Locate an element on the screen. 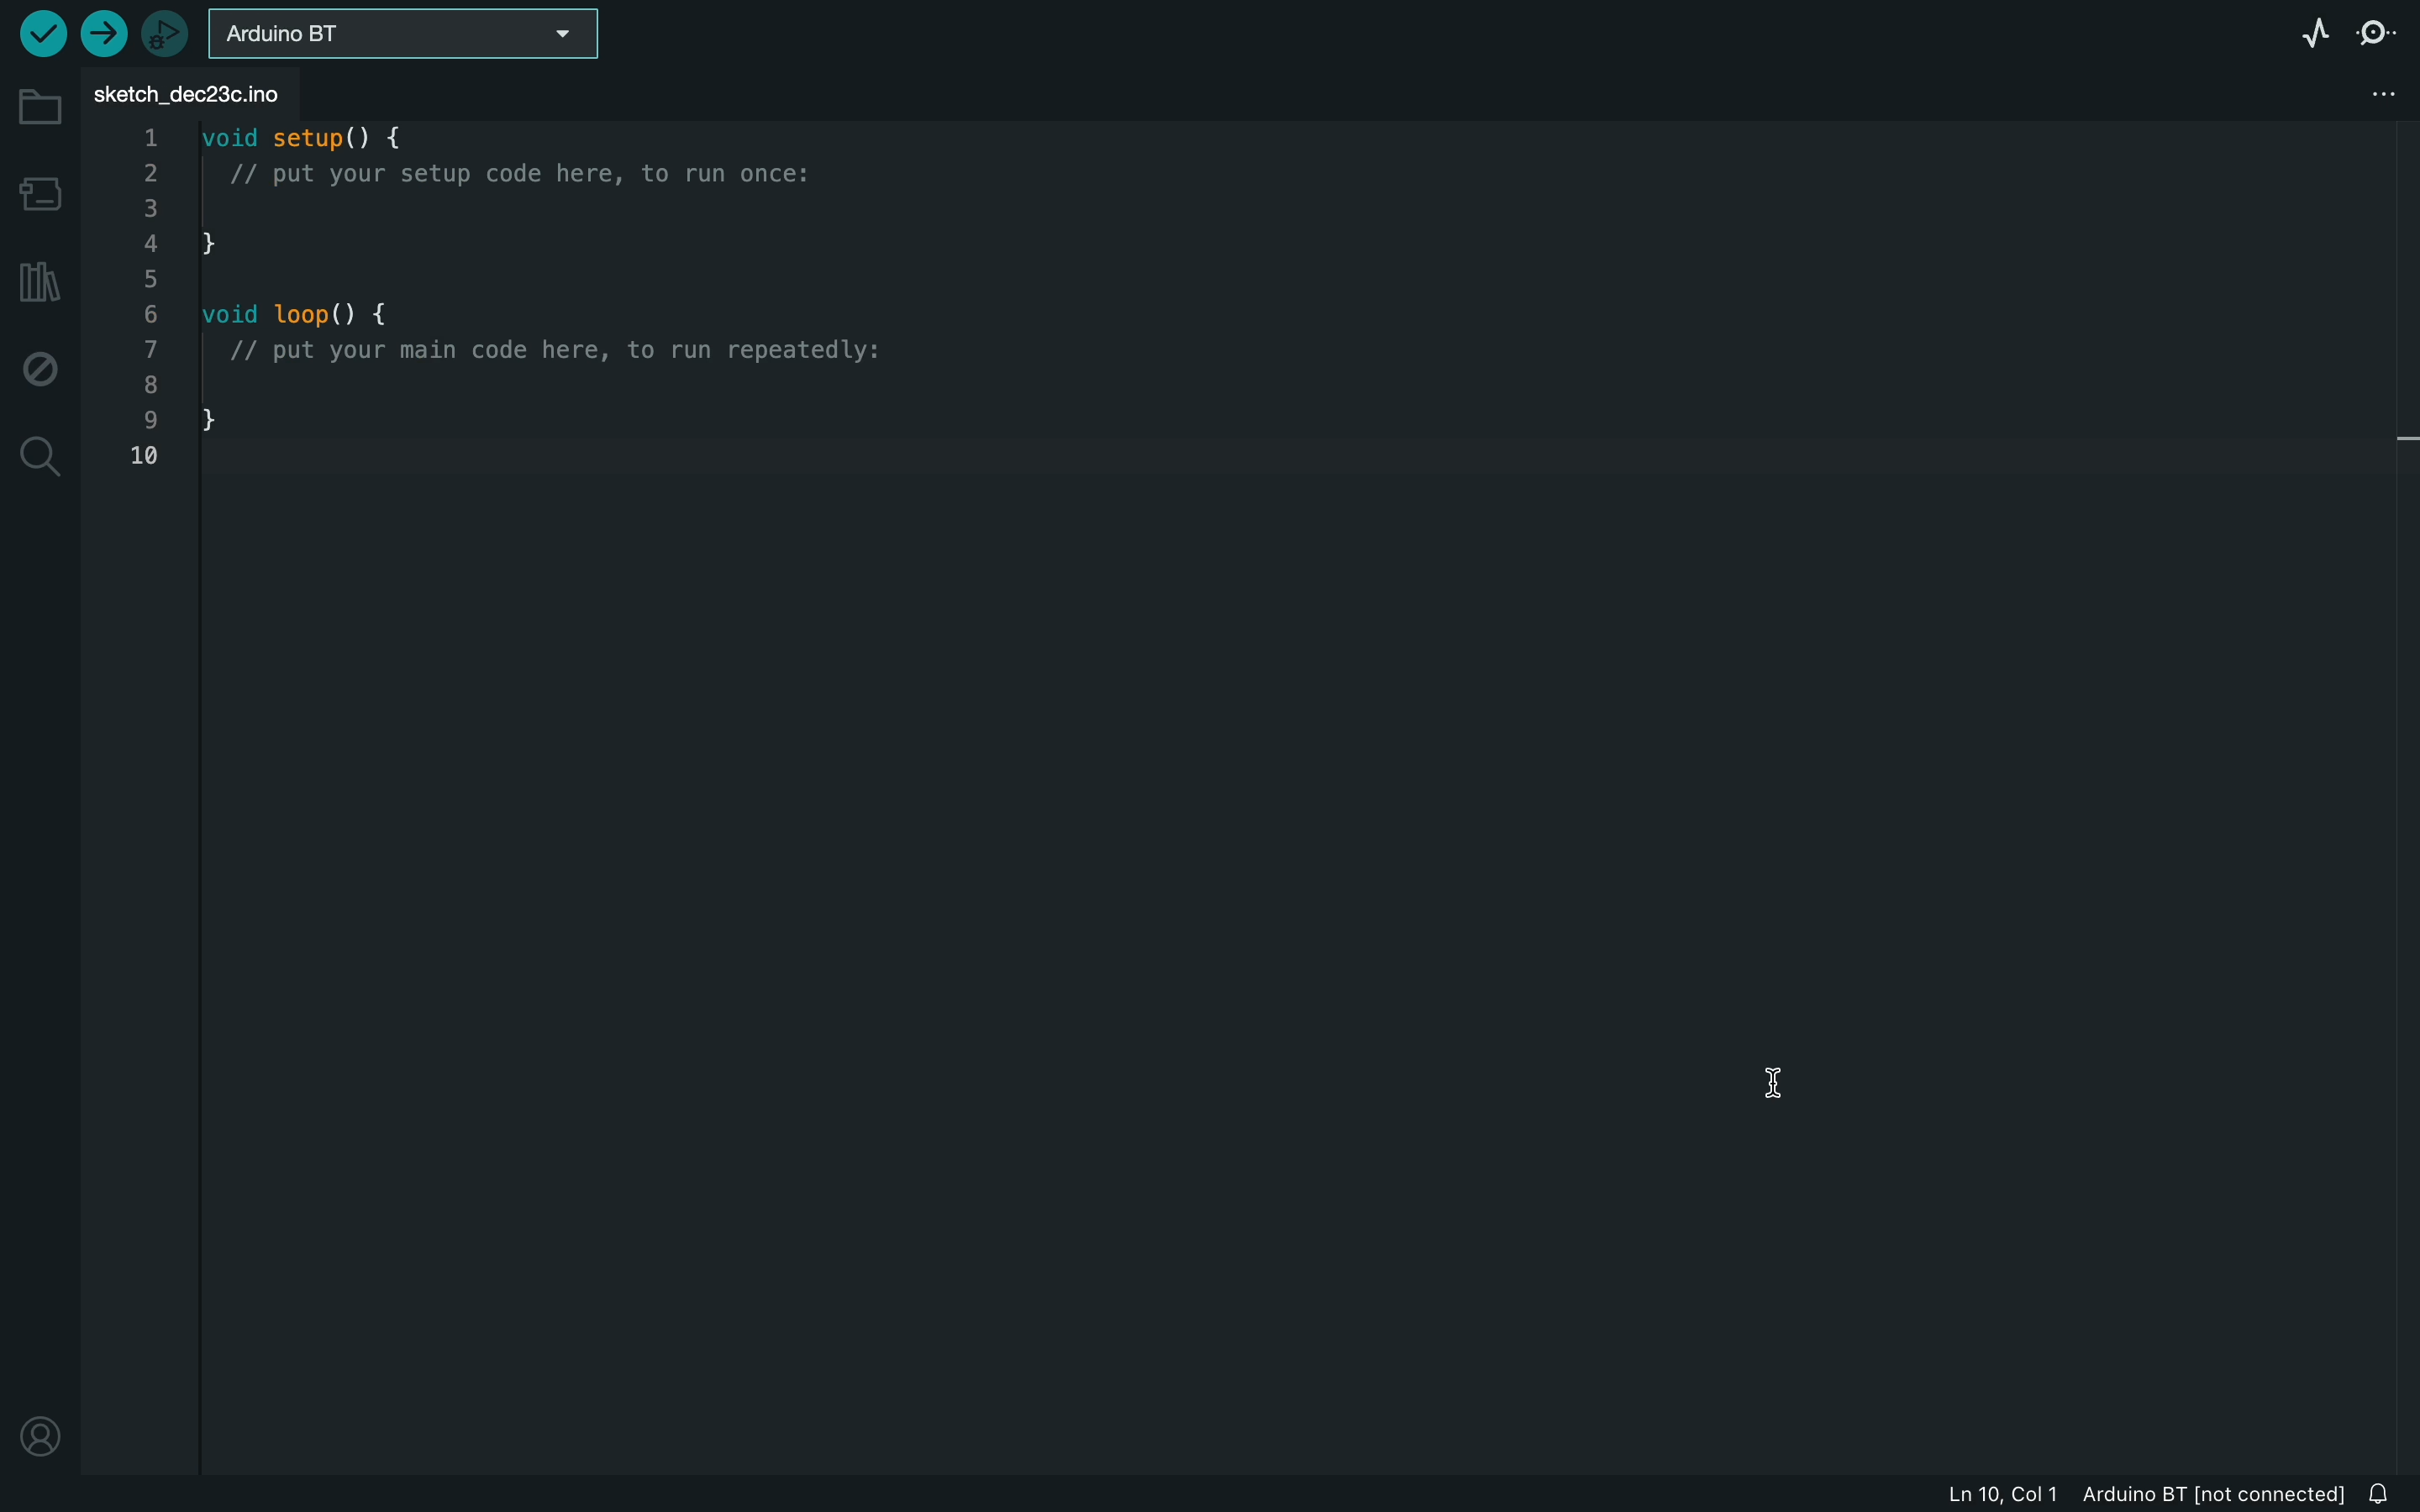  cursor is located at coordinates (1790, 1081).